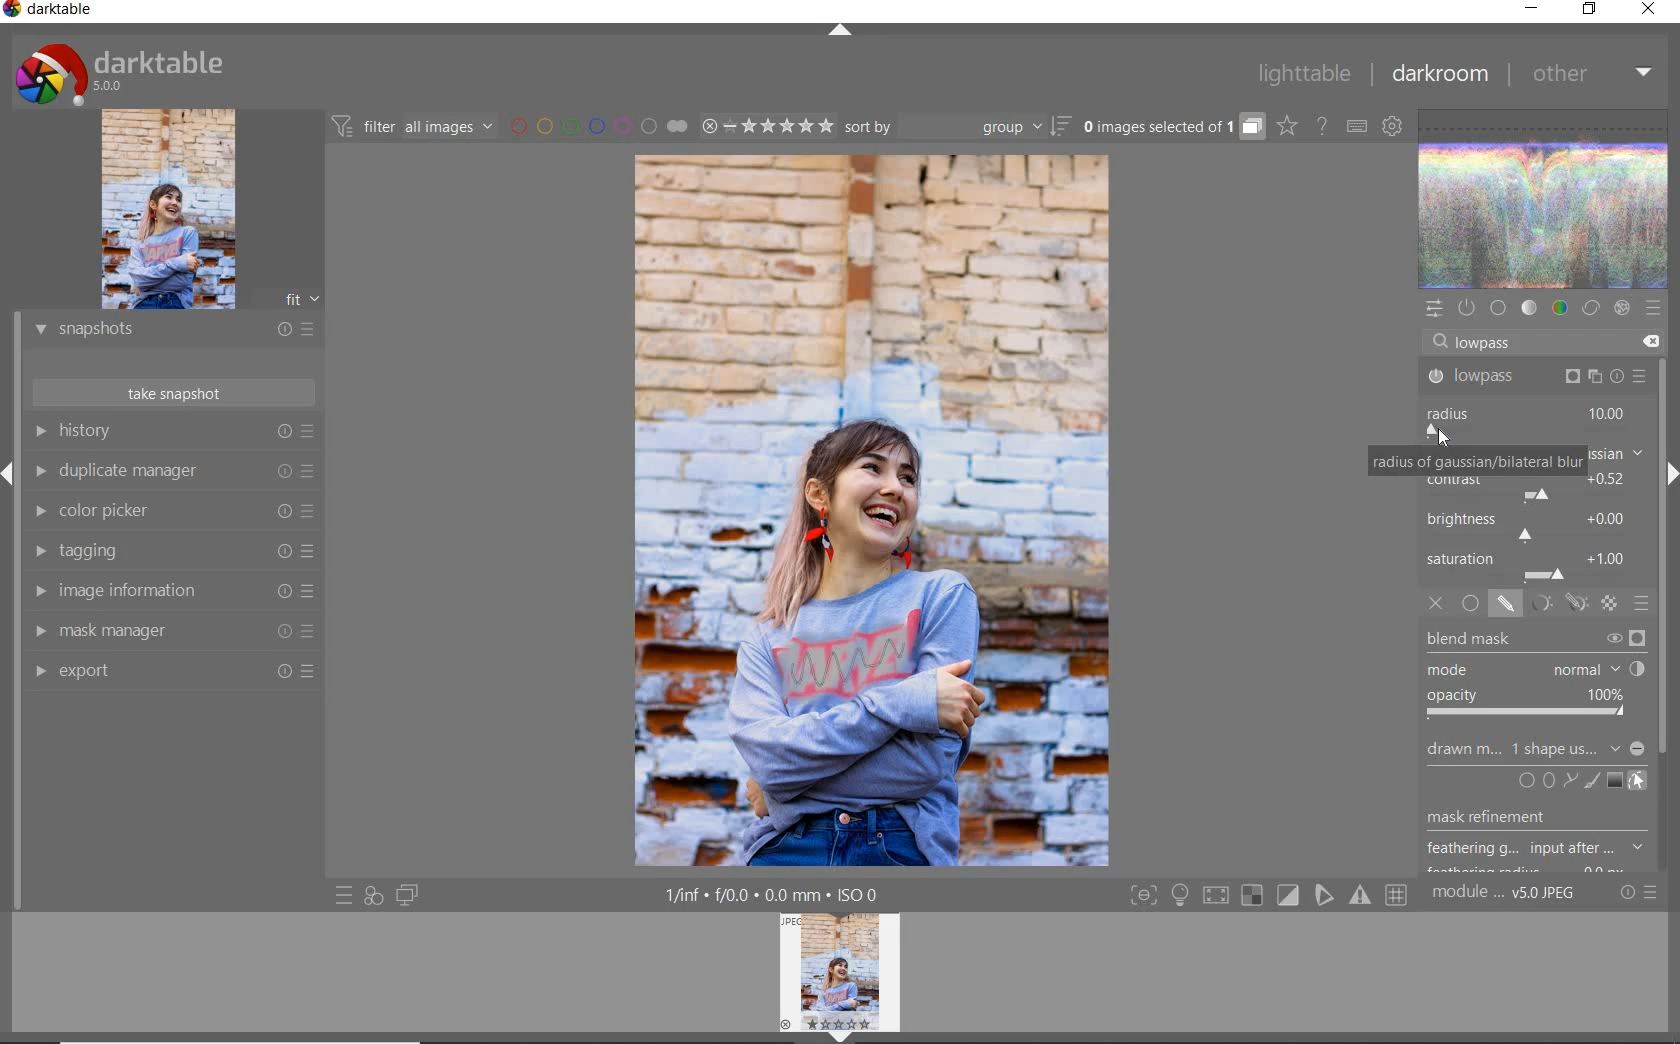  I want to click on saturation, so click(1533, 565).